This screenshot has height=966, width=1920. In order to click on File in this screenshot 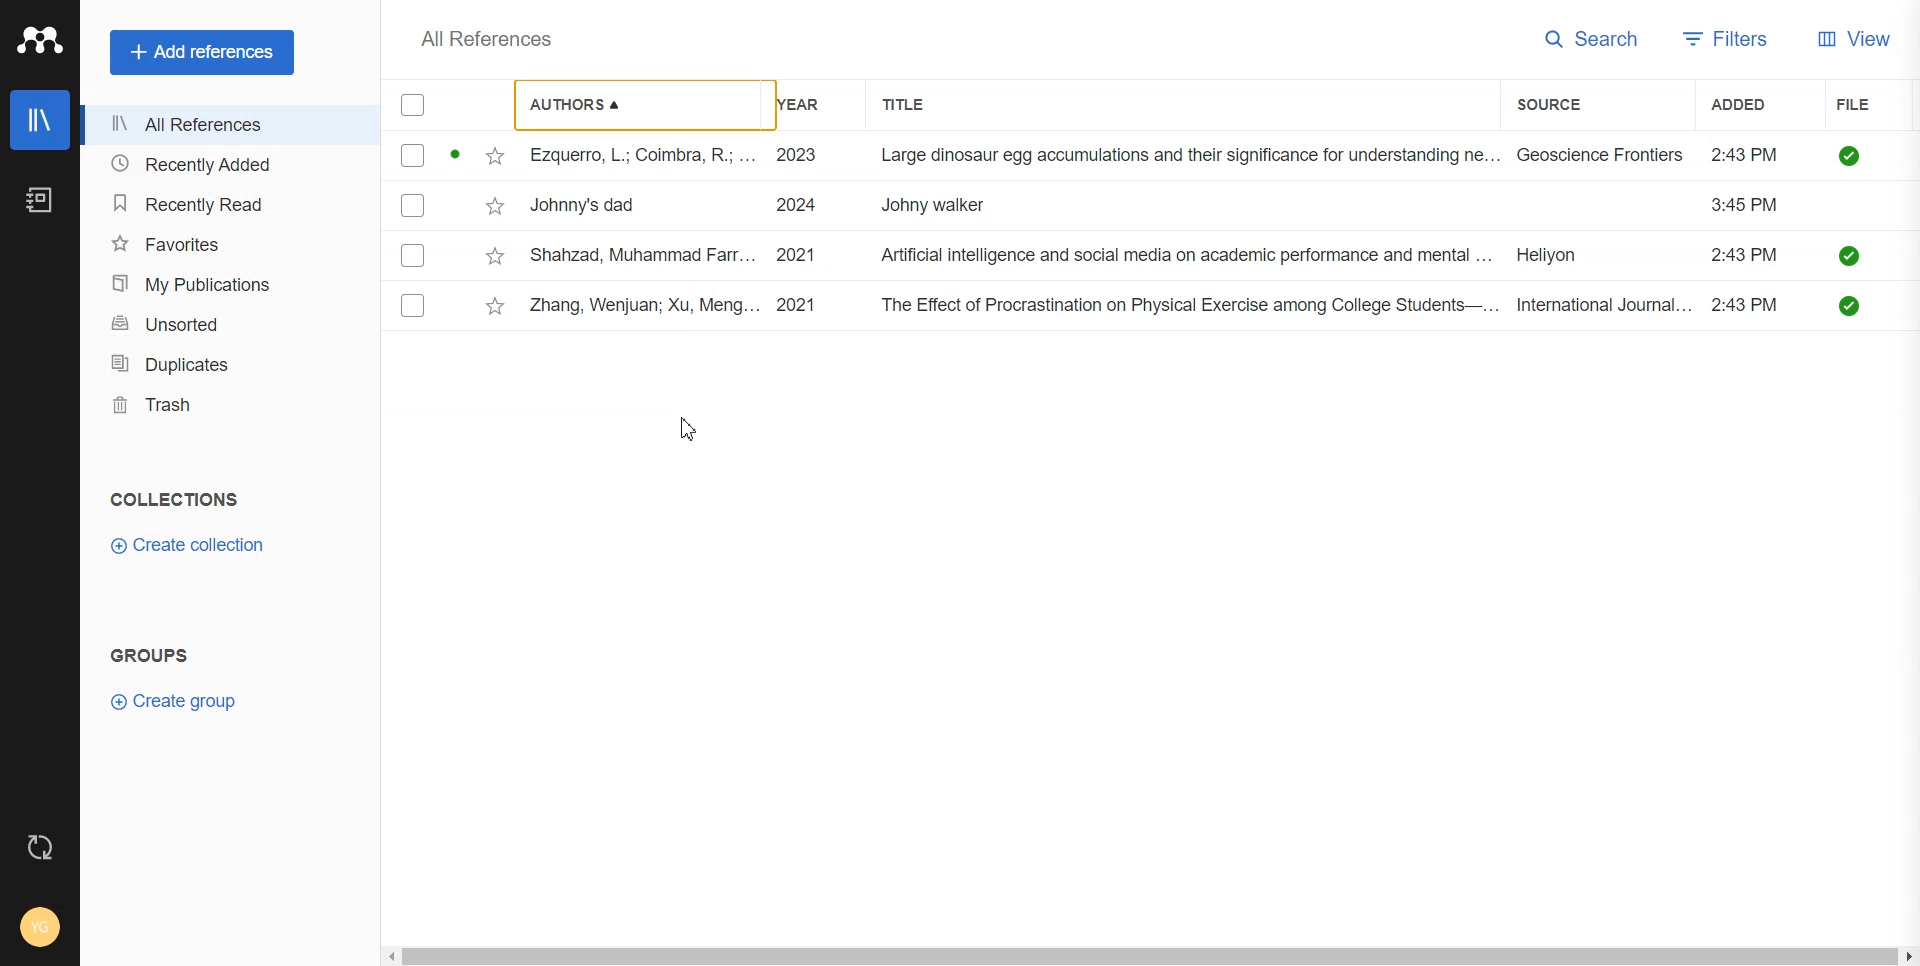, I will do `click(1872, 103)`.